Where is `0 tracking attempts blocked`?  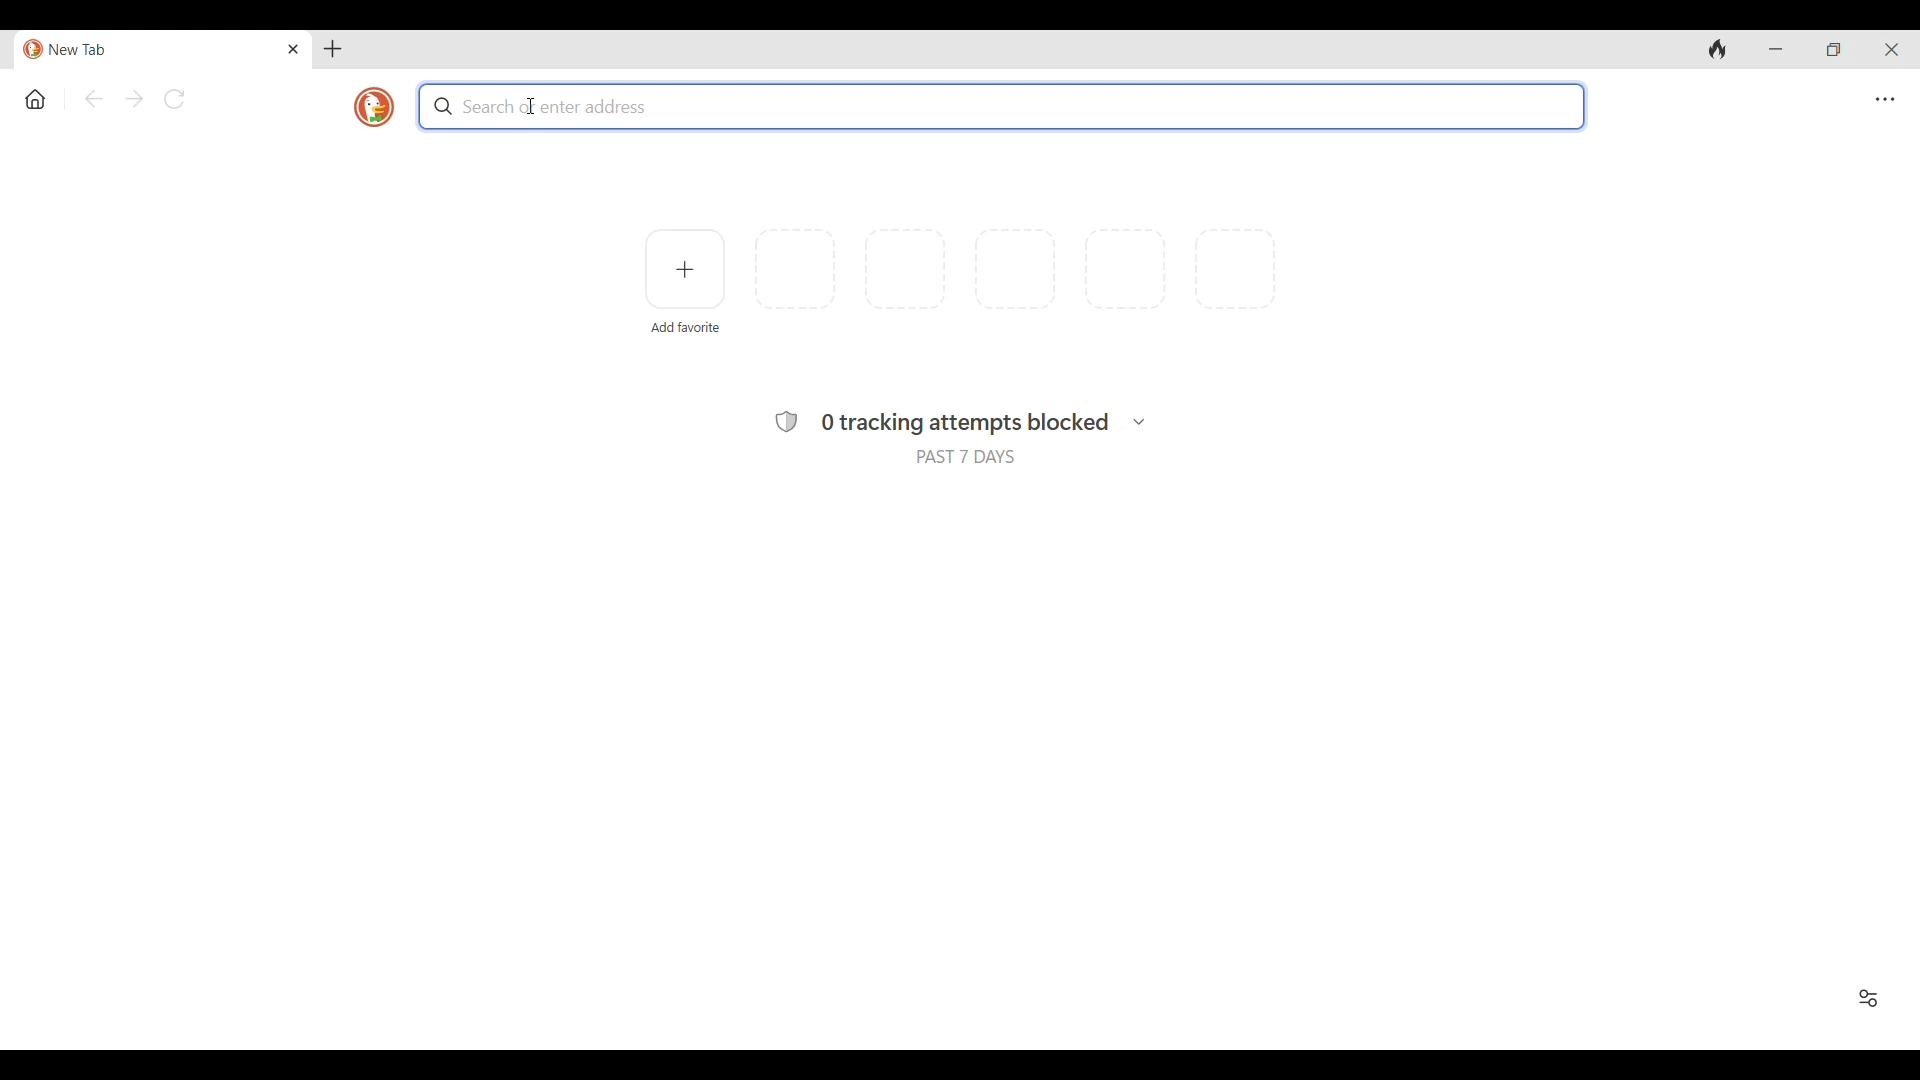 0 tracking attempts blocked is located at coordinates (965, 423).